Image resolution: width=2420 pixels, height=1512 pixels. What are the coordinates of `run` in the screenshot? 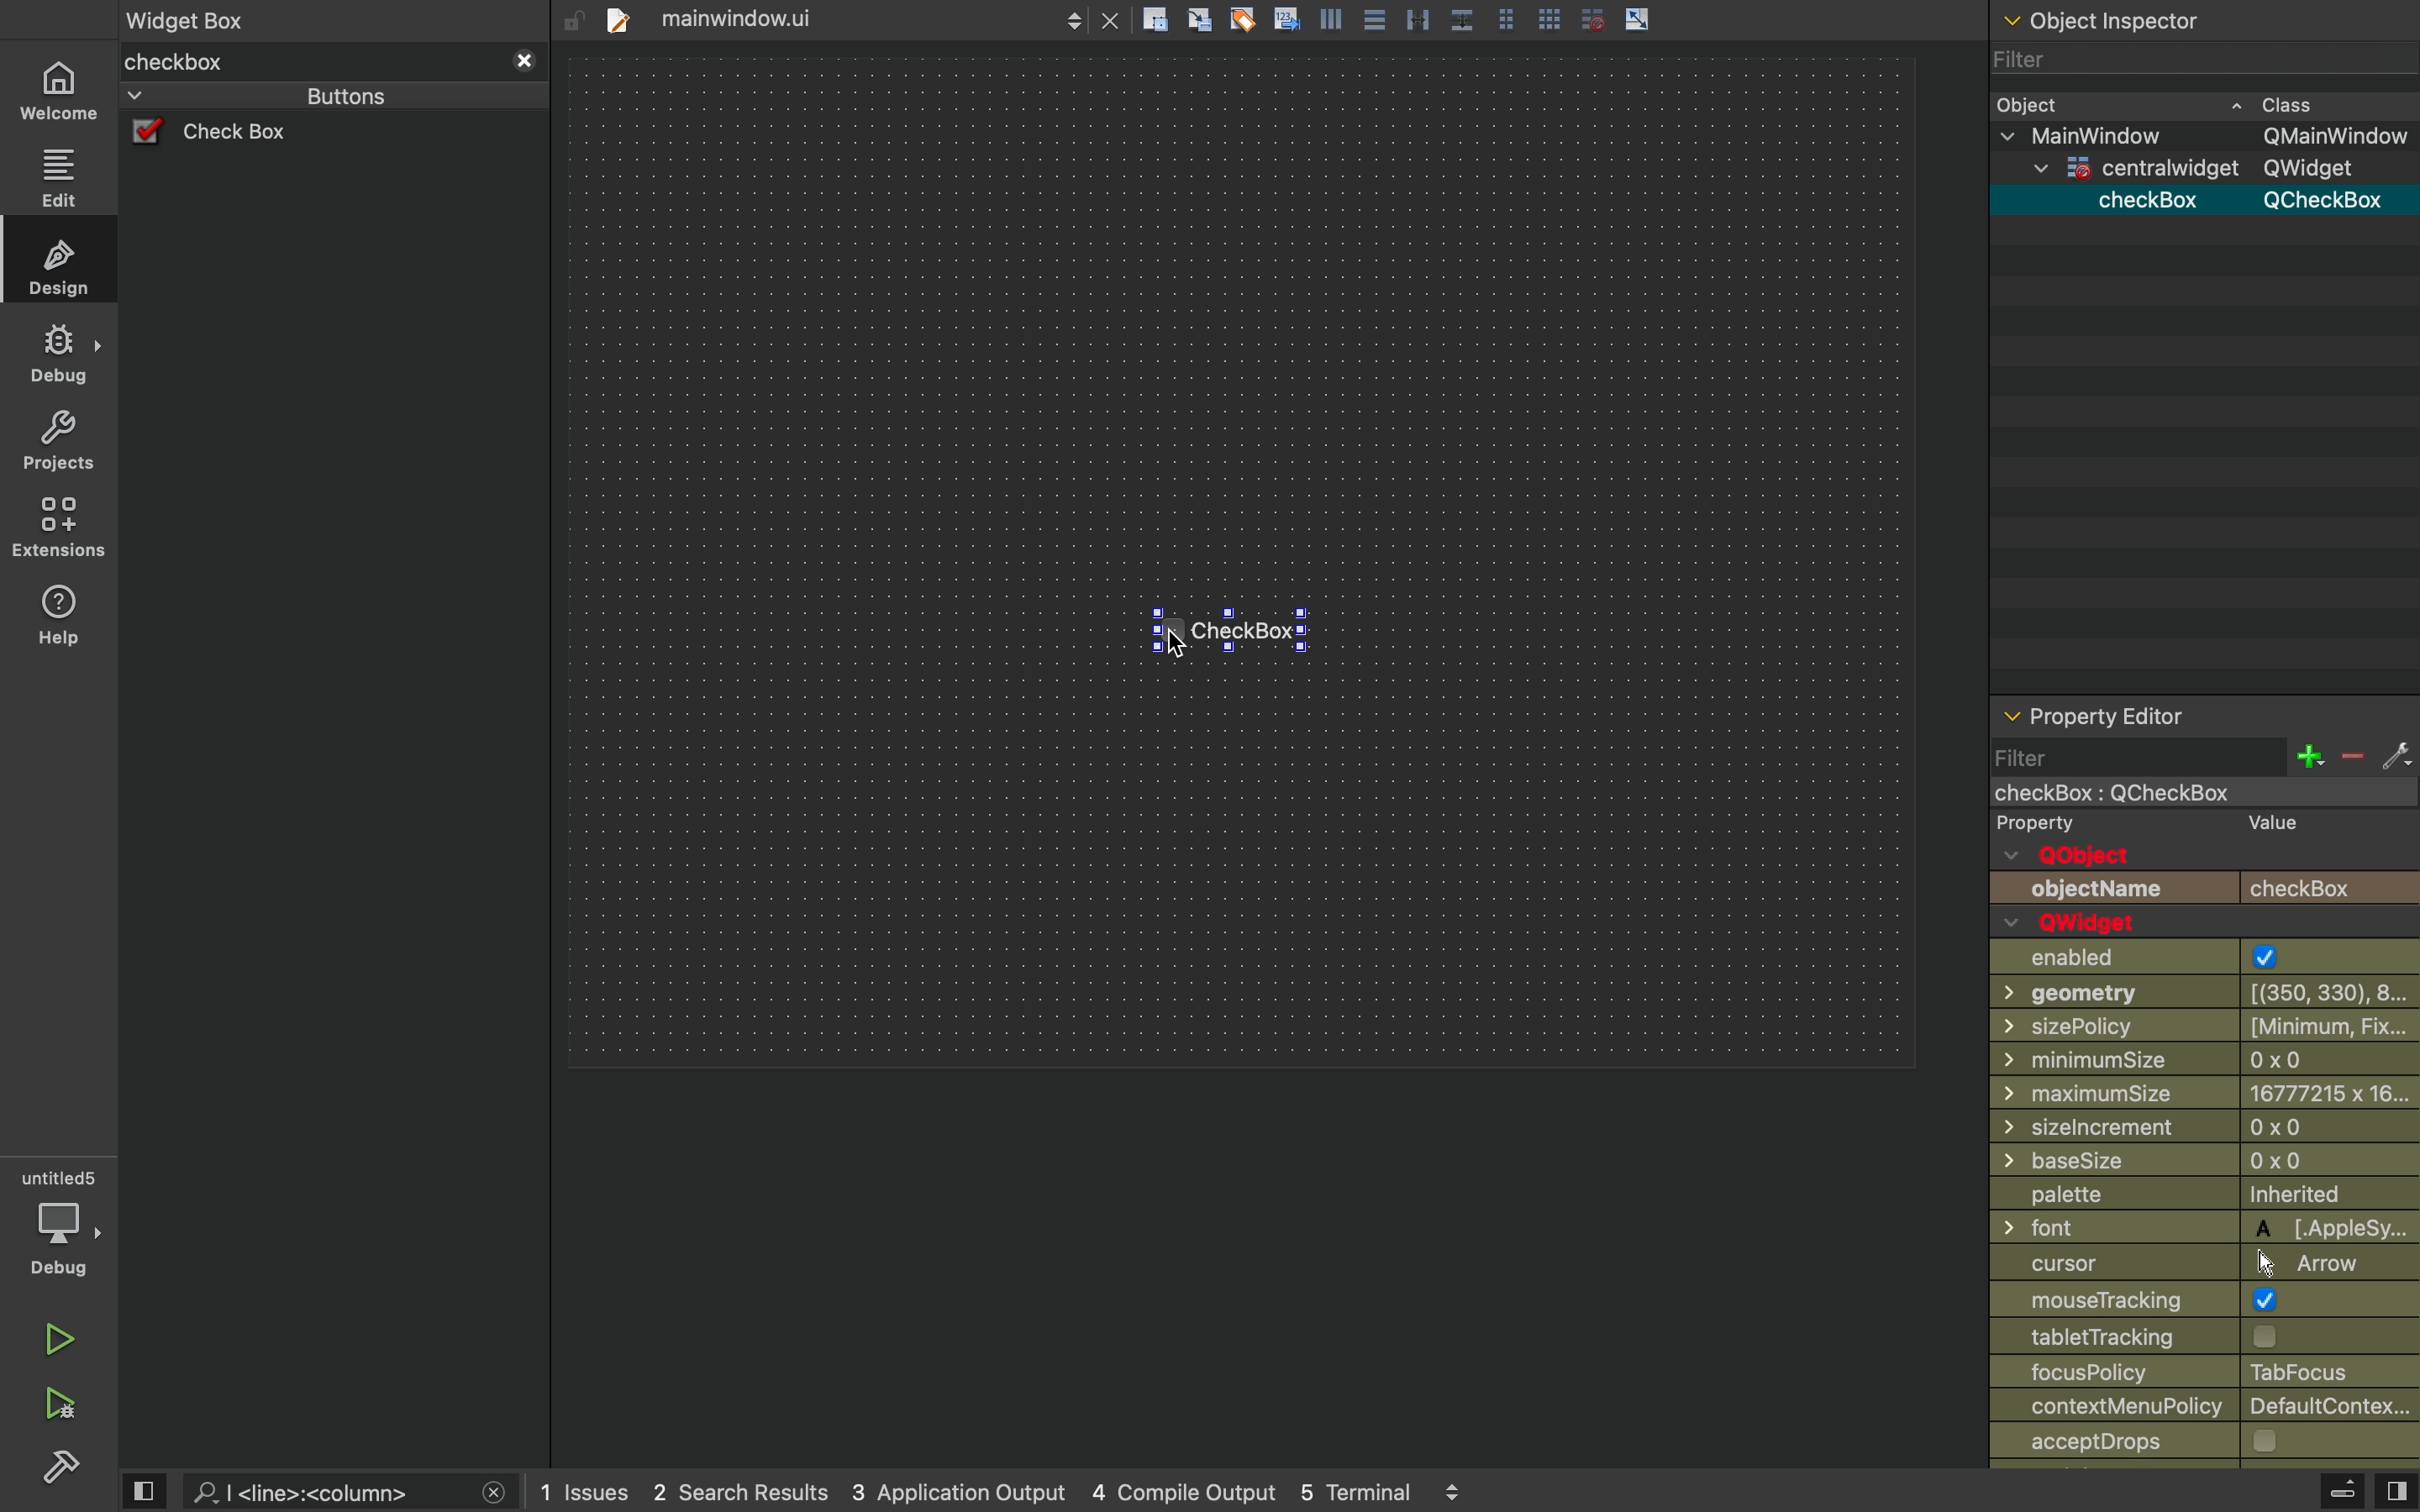 It's located at (51, 1339).